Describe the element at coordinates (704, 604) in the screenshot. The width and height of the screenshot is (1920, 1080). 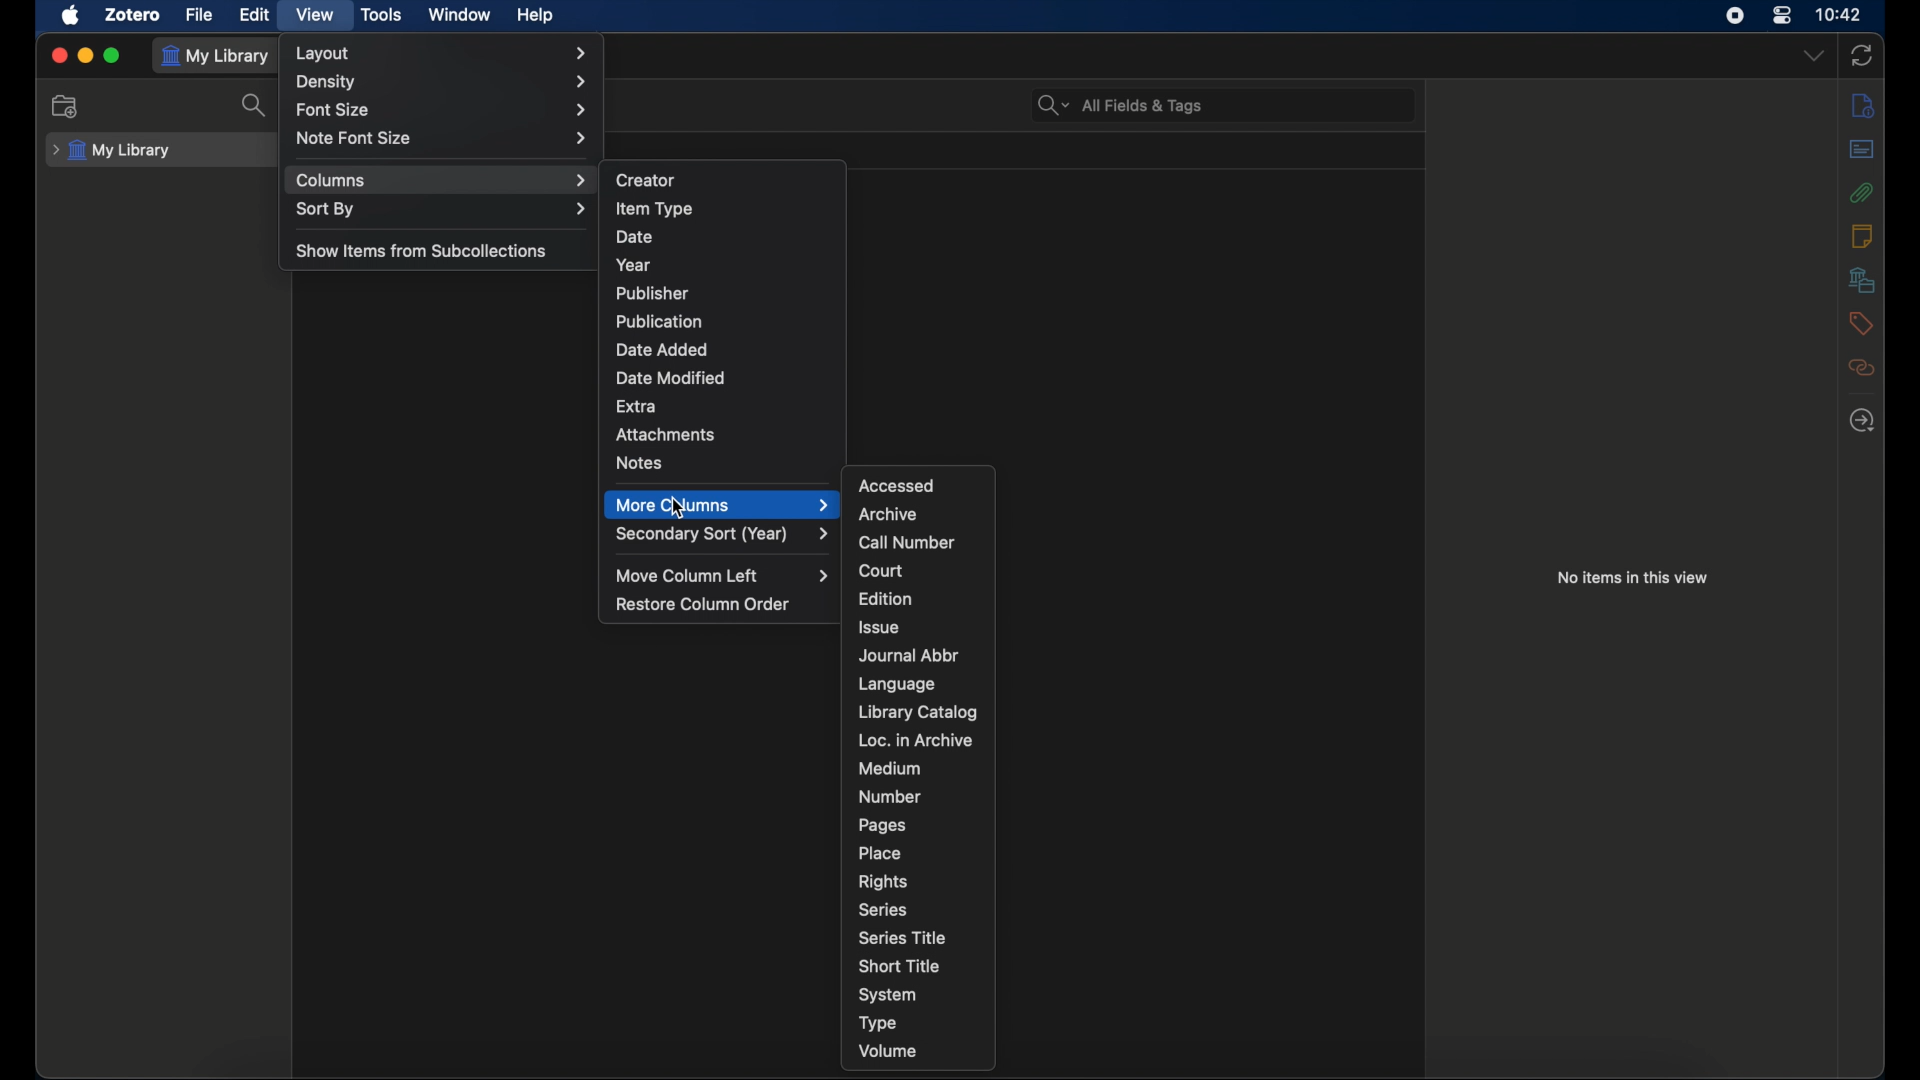
I see `restore column order` at that location.